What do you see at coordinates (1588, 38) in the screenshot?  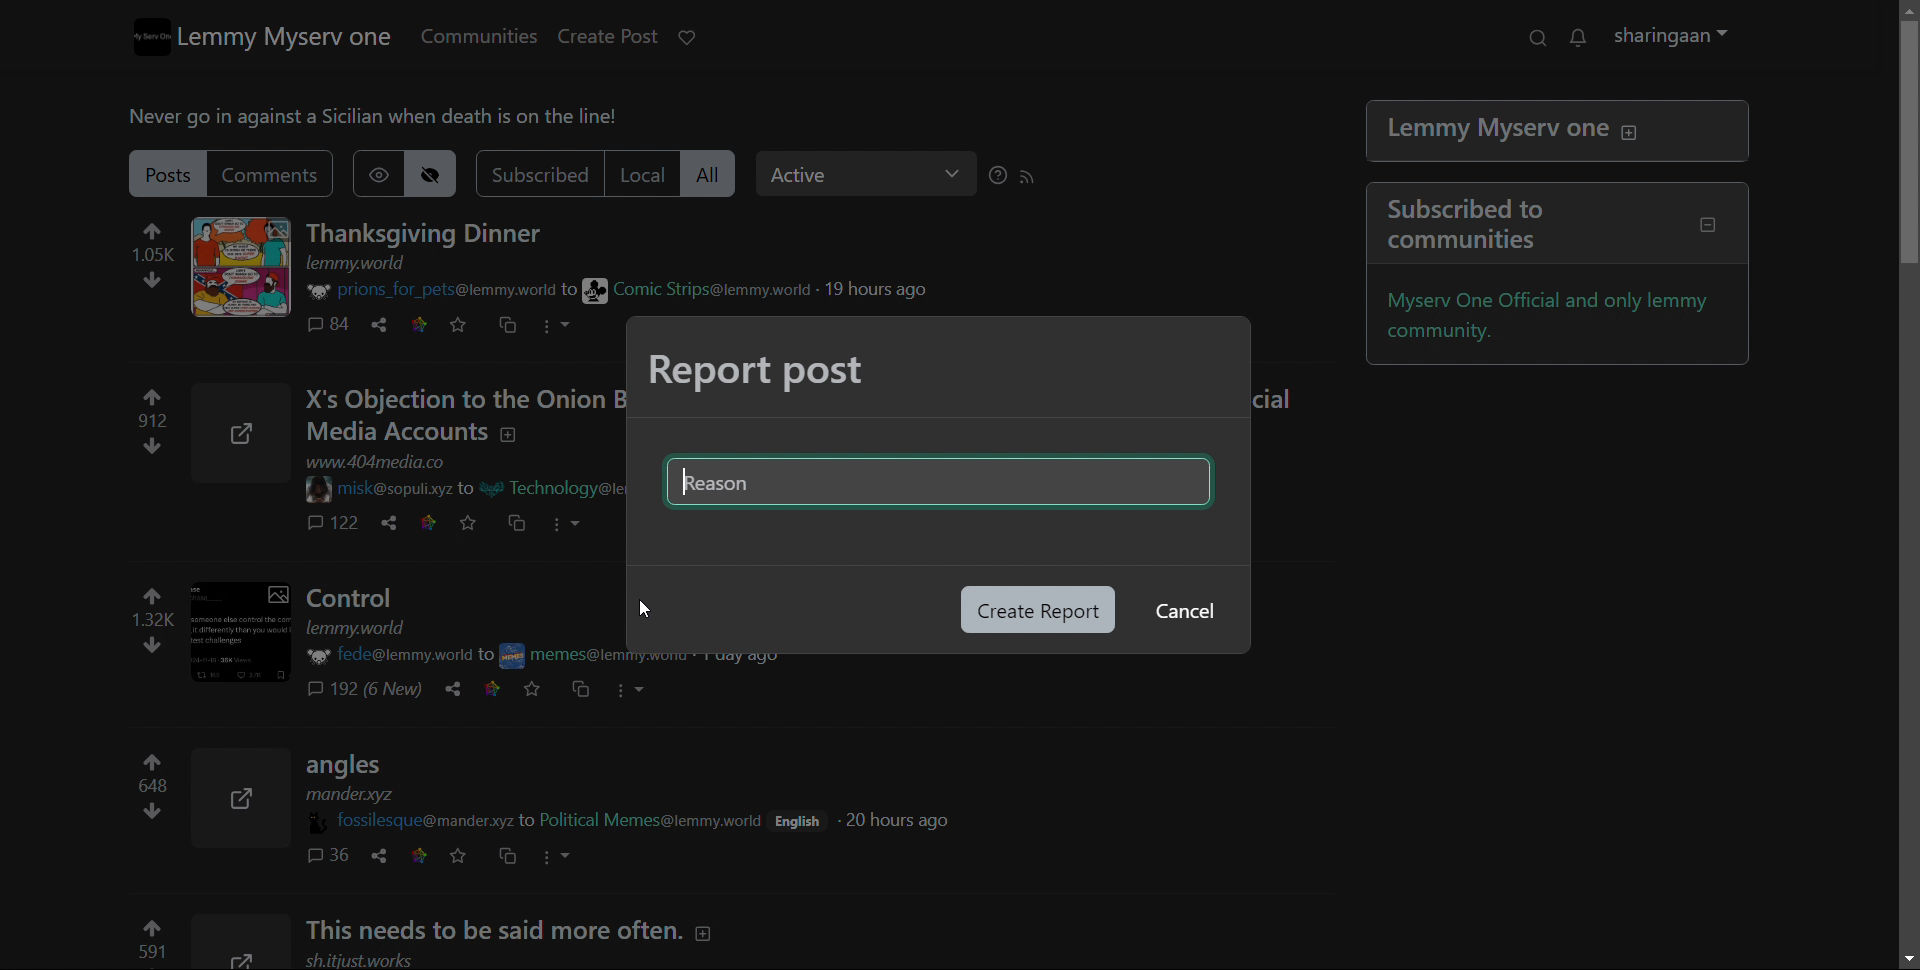 I see `notifications` at bounding box center [1588, 38].